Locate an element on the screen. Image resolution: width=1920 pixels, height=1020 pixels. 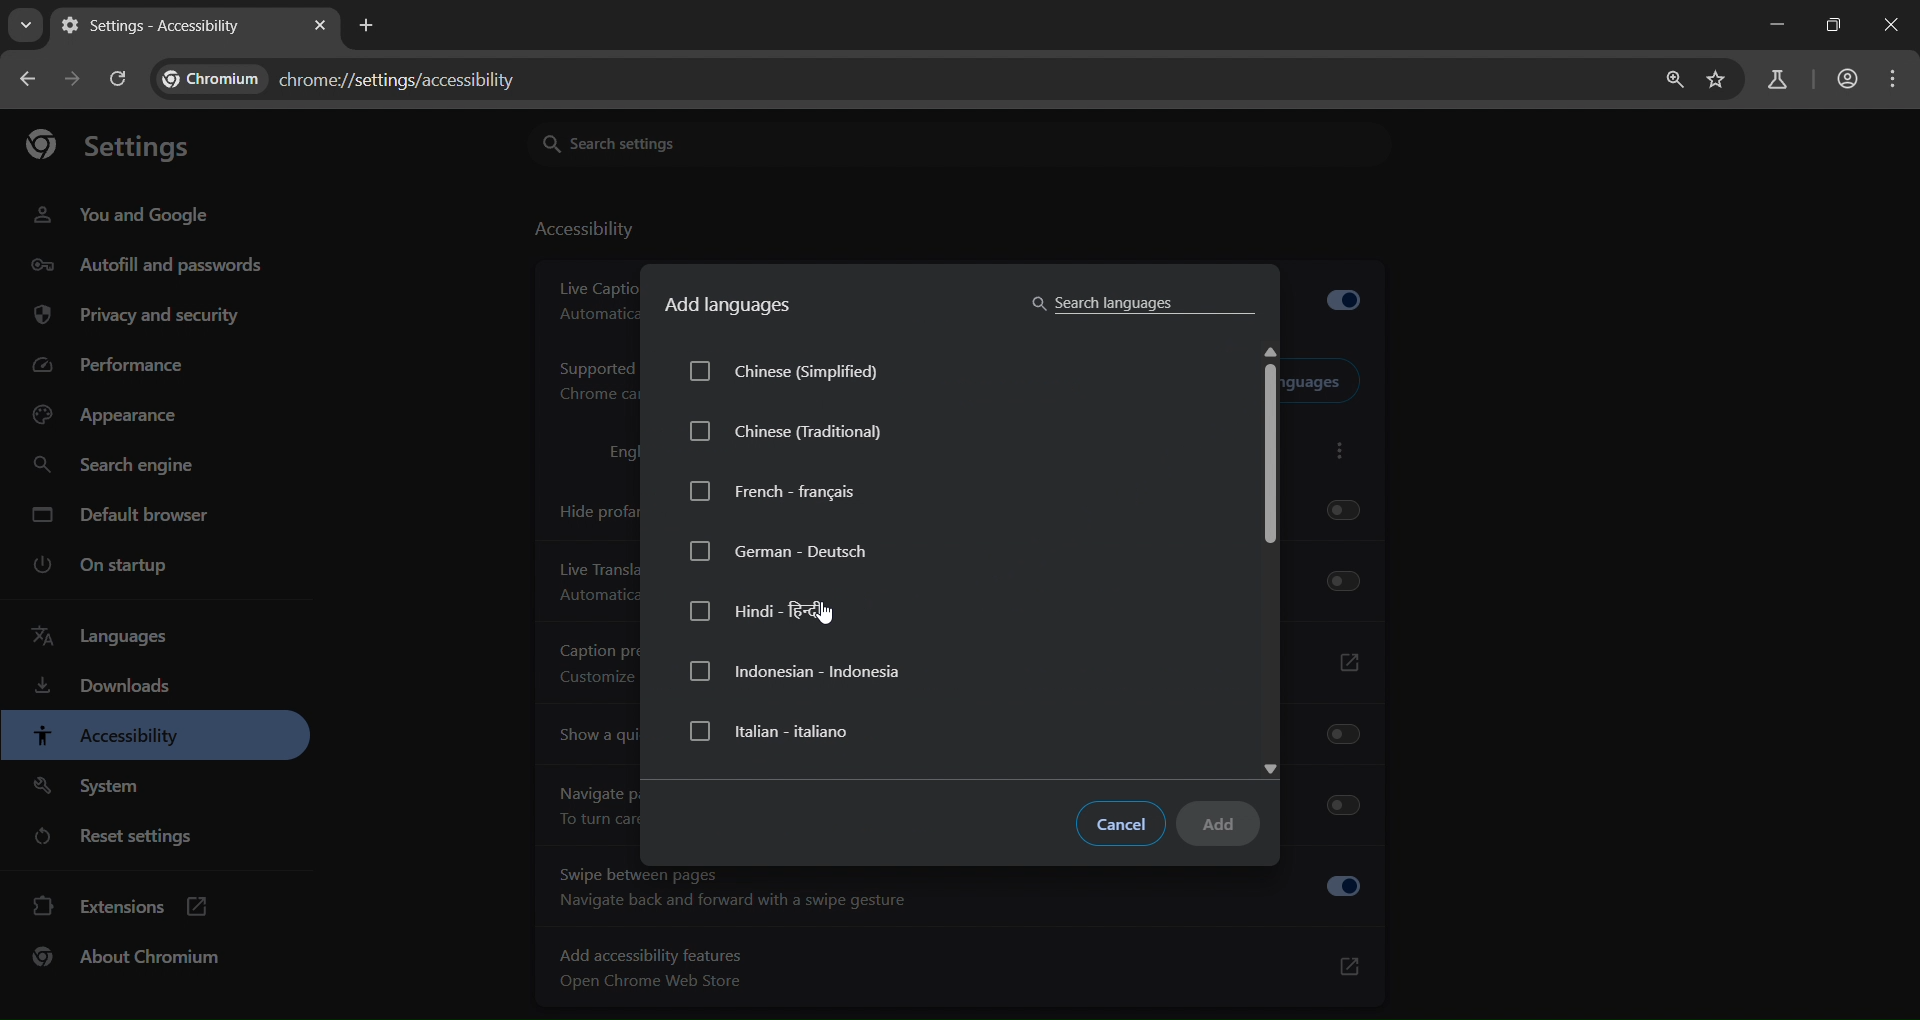
accounts is located at coordinates (1847, 78).